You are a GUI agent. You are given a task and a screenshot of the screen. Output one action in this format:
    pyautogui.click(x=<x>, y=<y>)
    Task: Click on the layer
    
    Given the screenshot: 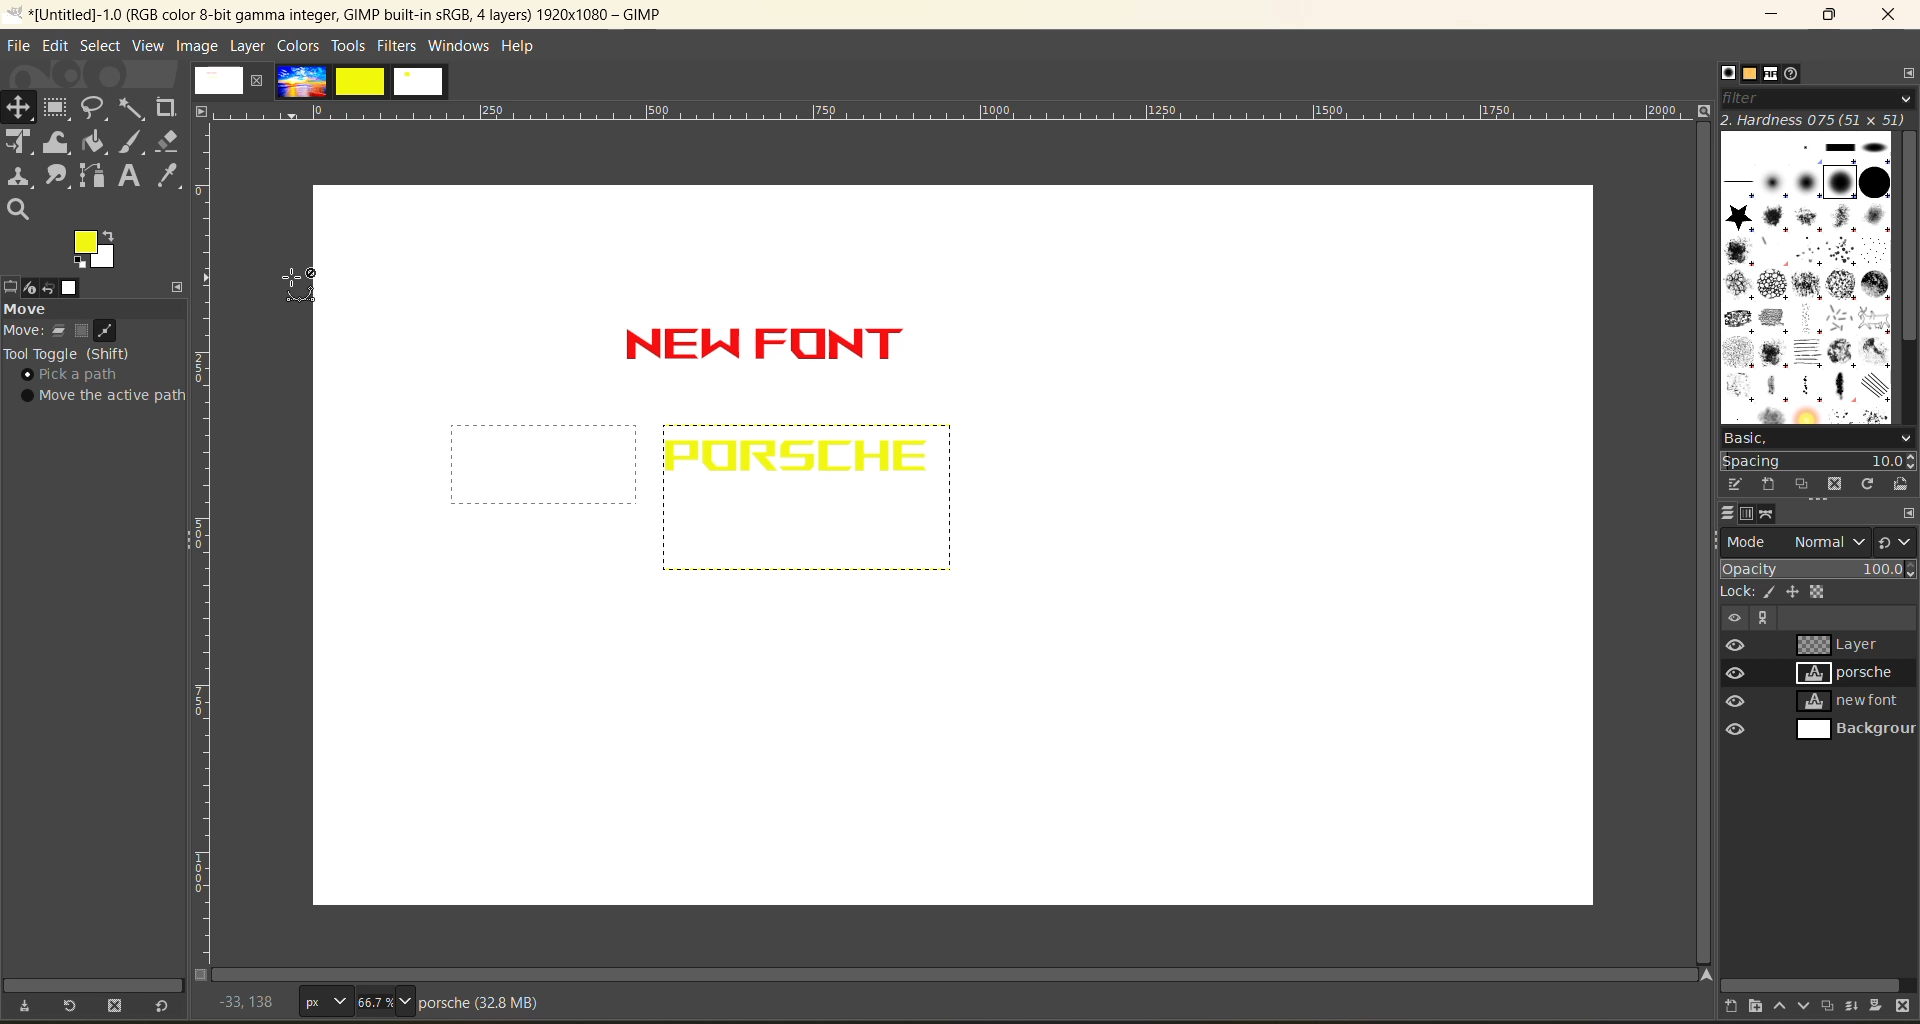 What is the action you would take?
    pyautogui.click(x=250, y=46)
    